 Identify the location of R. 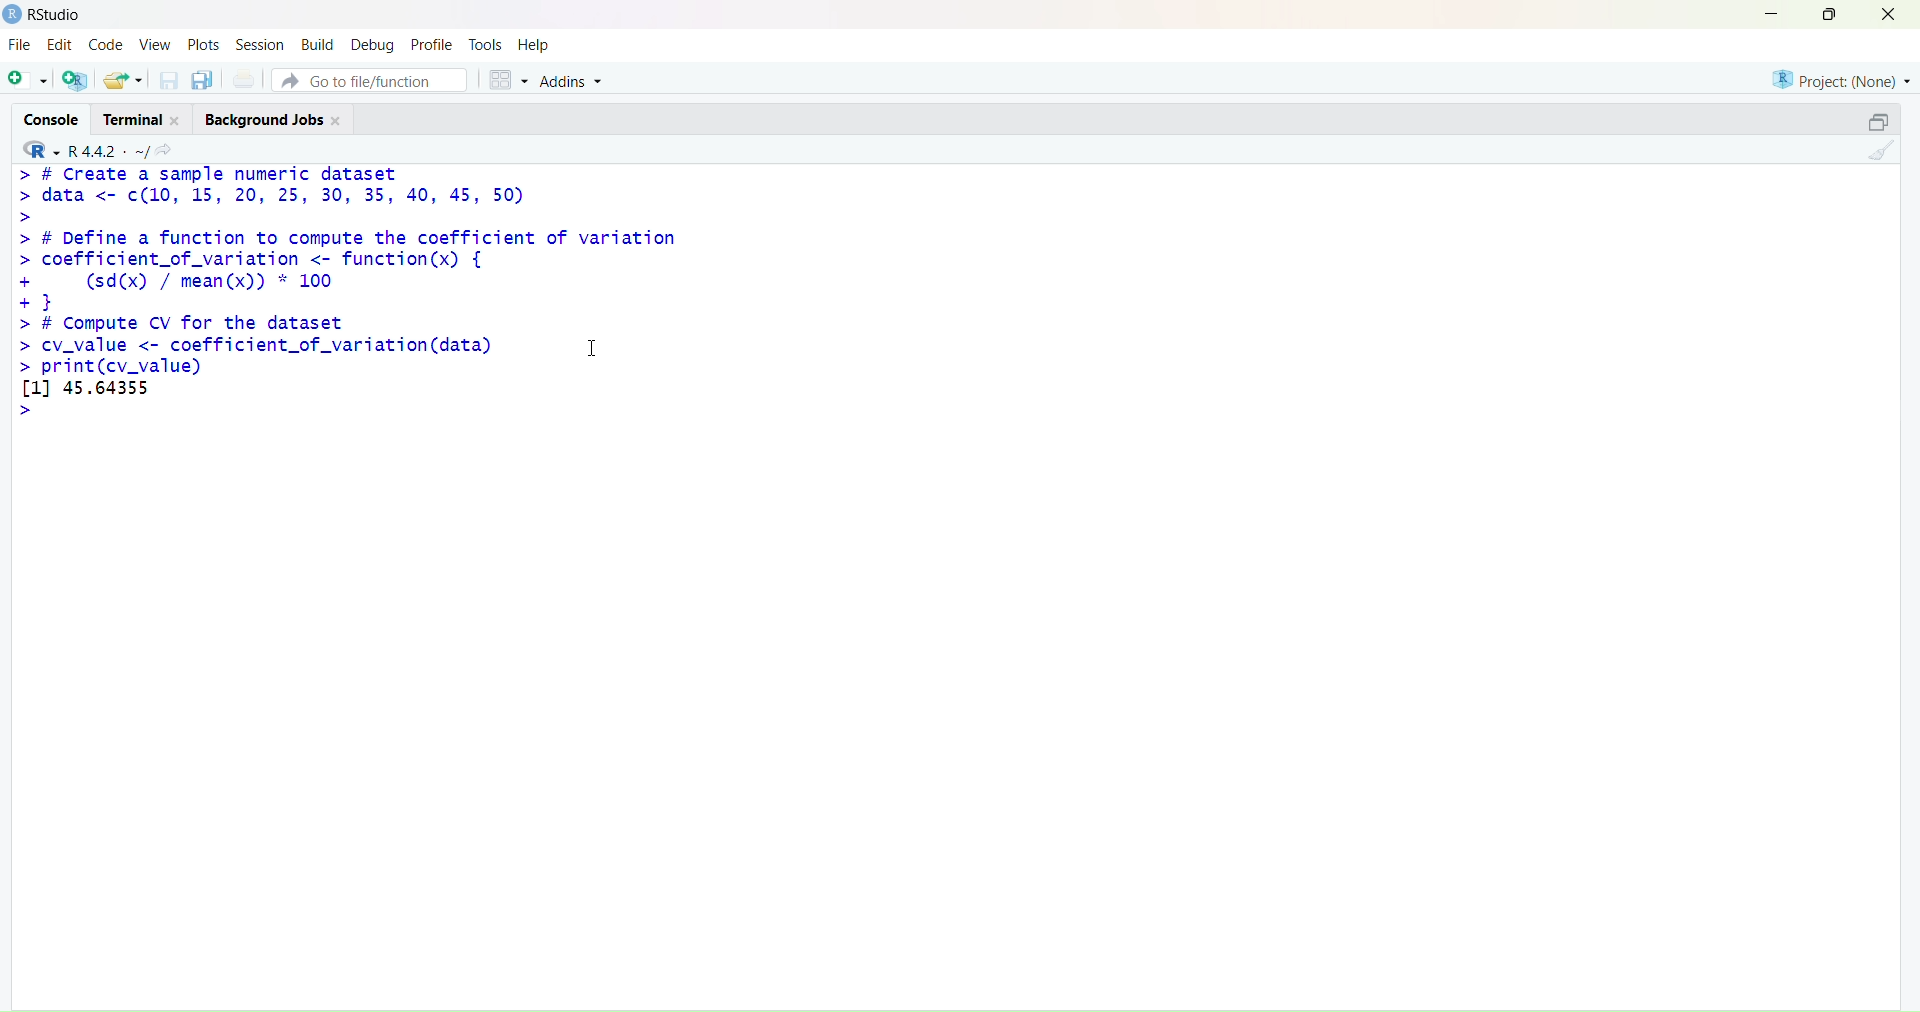
(42, 149).